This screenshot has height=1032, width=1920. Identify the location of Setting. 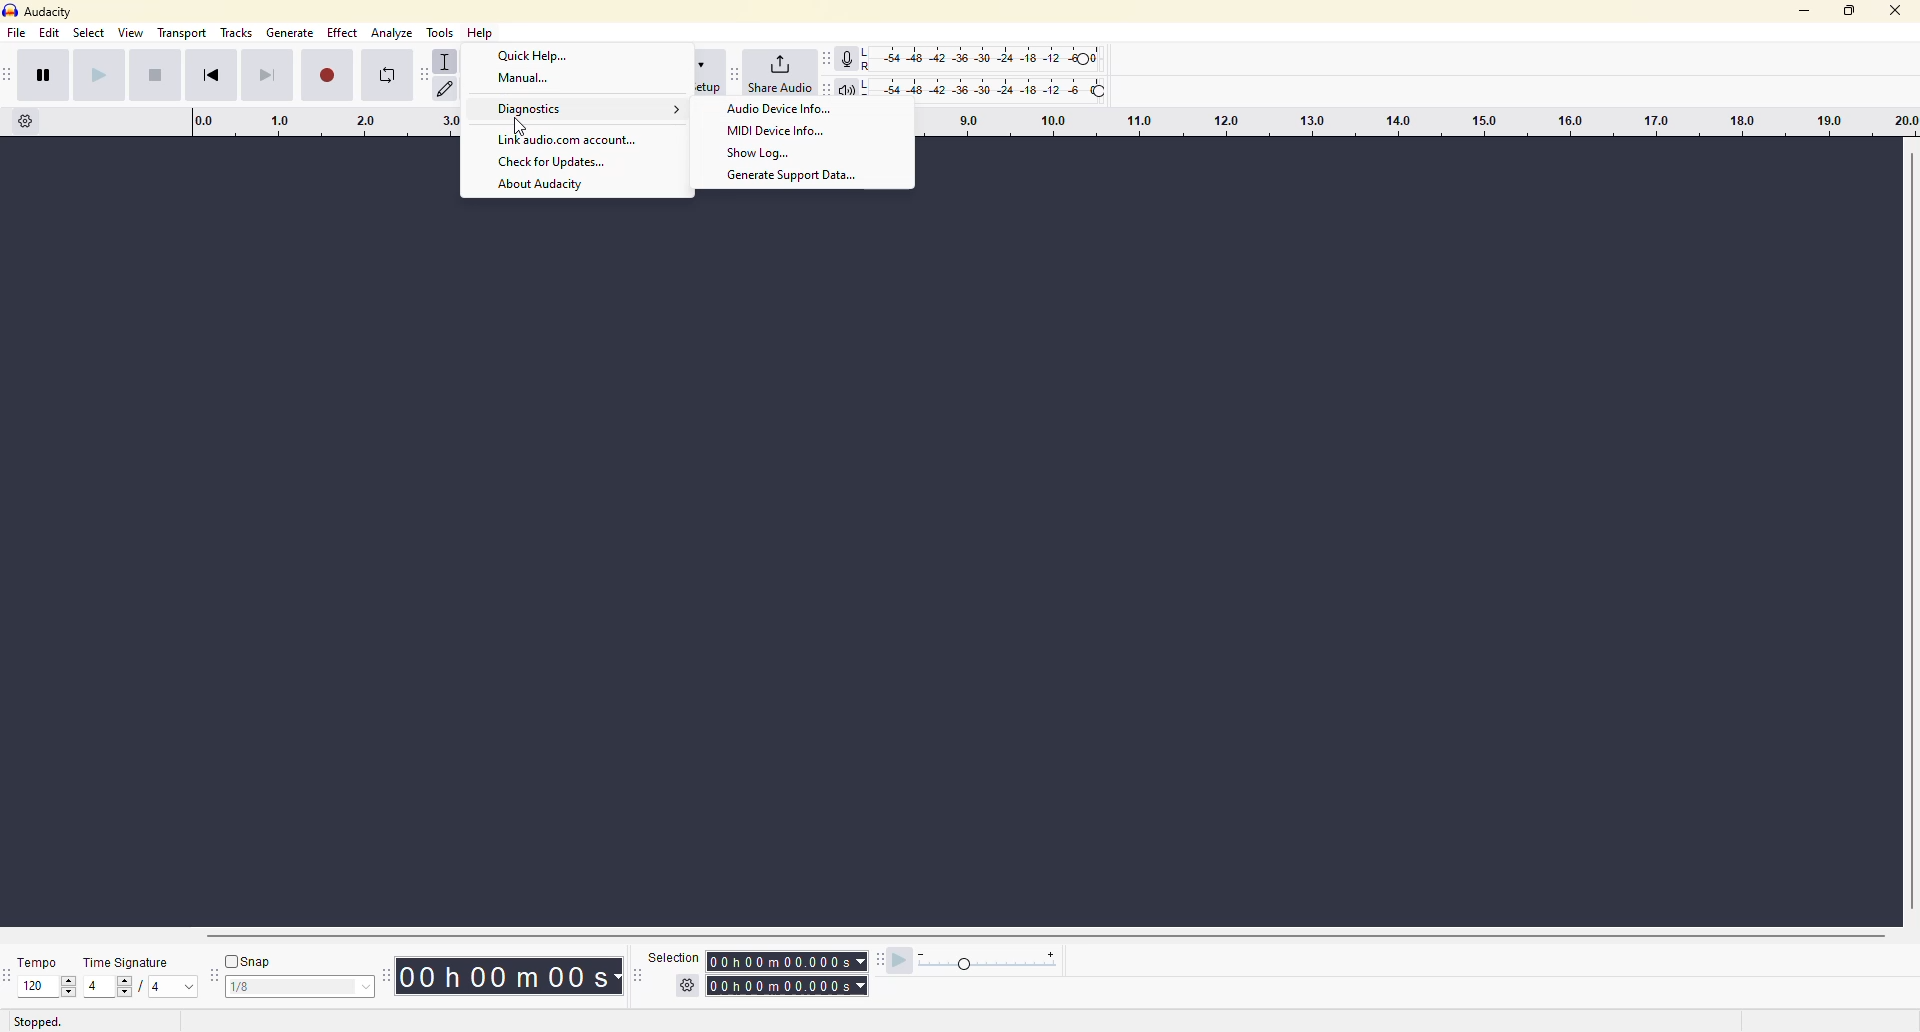
(26, 127).